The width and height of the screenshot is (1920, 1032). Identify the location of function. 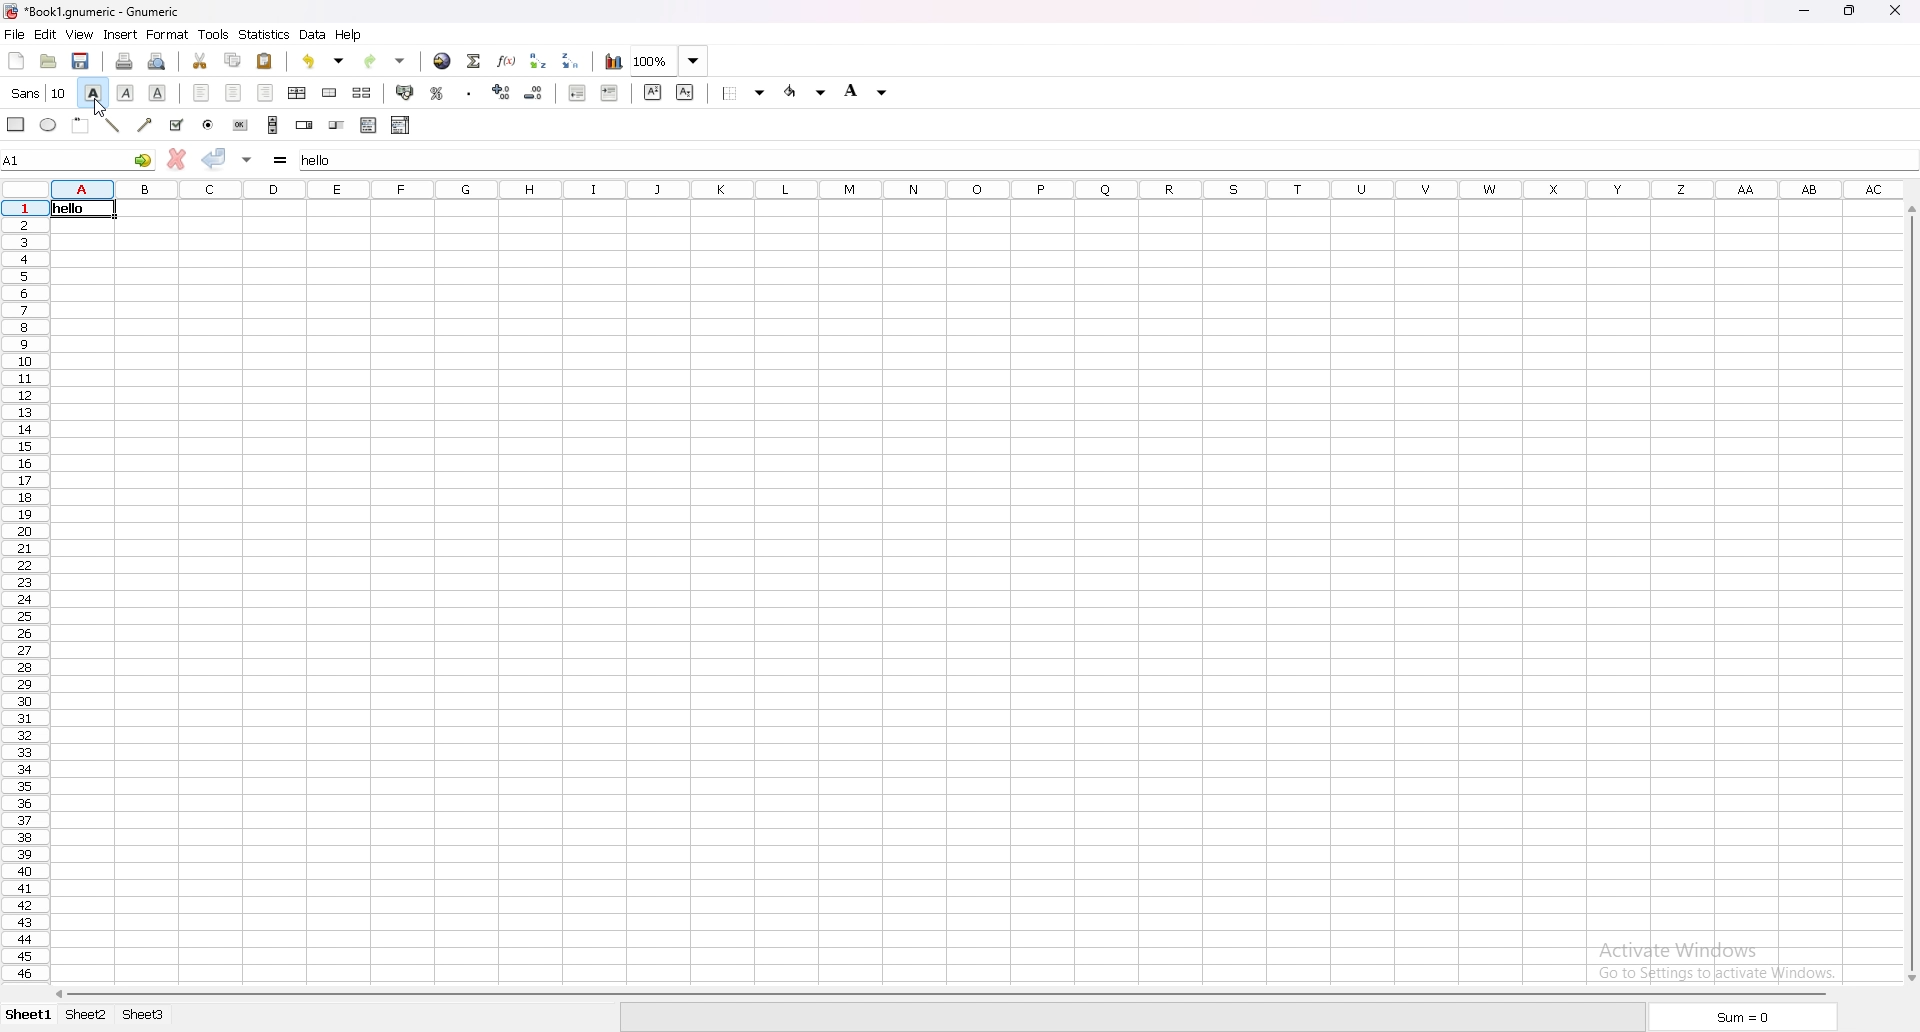
(505, 61).